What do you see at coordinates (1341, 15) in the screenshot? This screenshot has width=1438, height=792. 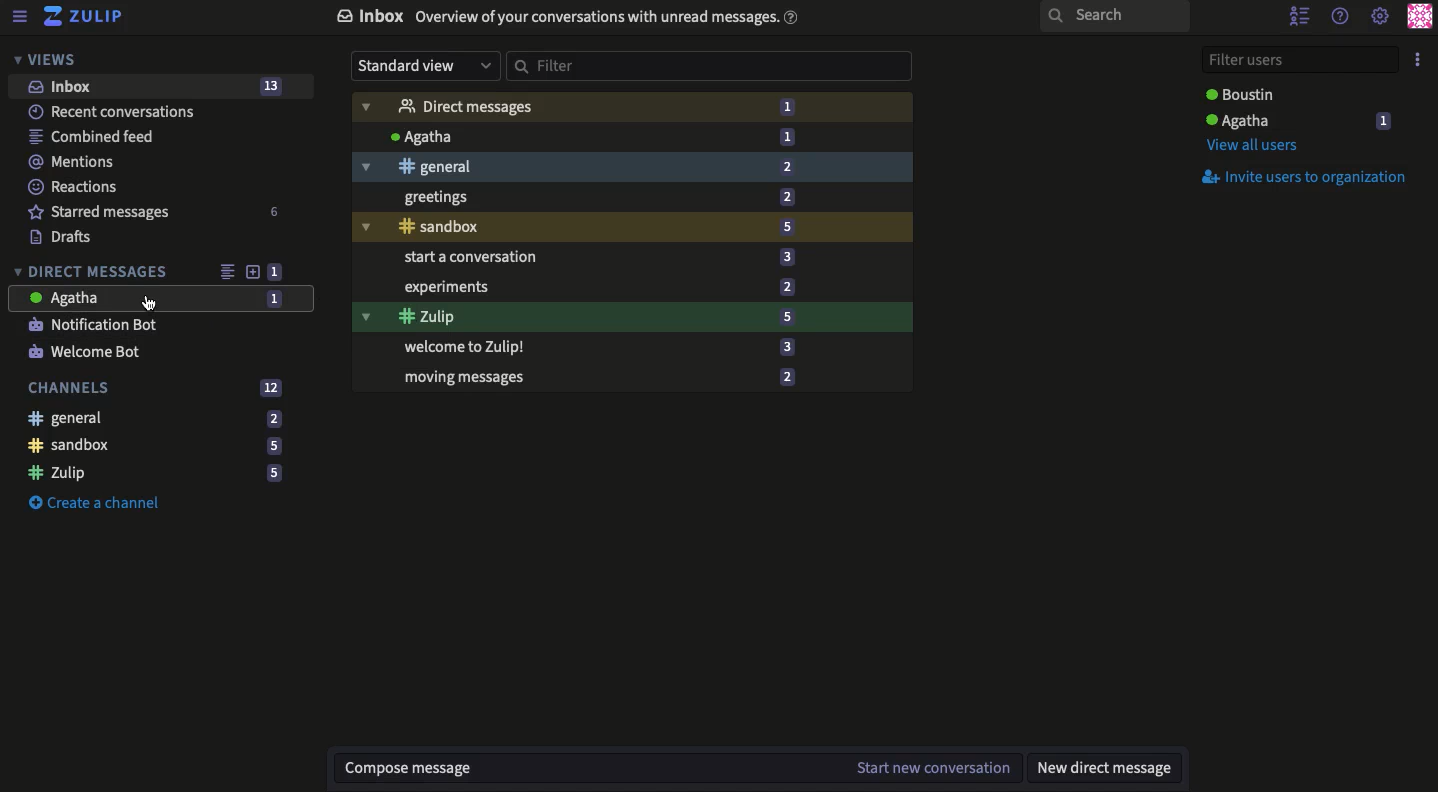 I see `Help` at bounding box center [1341, 15].